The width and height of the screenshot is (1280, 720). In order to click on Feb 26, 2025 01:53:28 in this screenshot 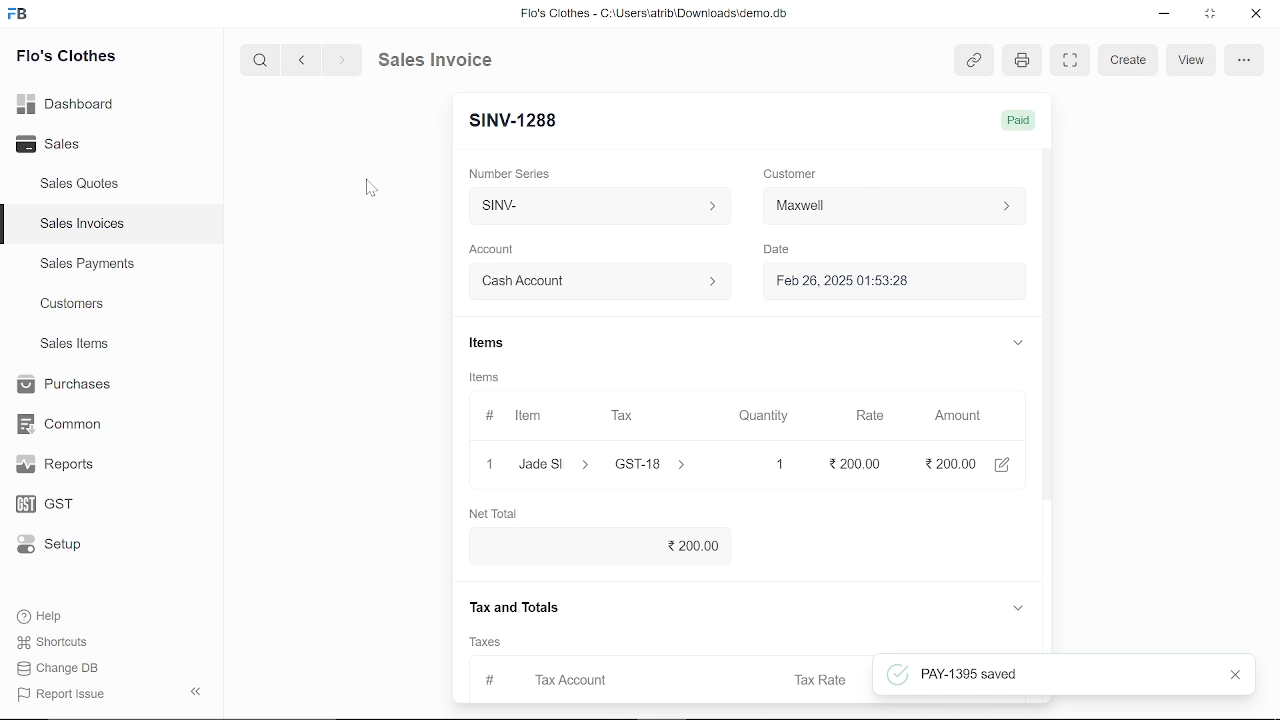, I will do `click(870, 282)`.